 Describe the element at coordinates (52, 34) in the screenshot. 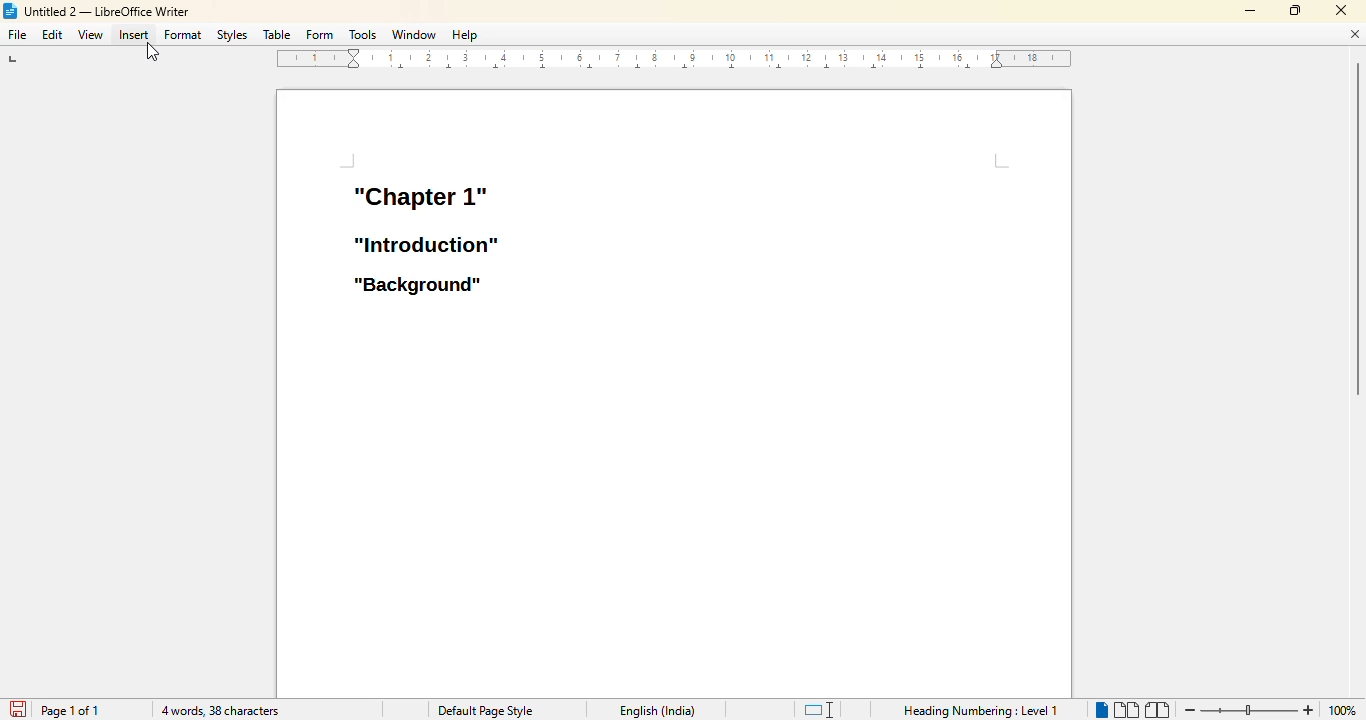

I see `edit` at that location.